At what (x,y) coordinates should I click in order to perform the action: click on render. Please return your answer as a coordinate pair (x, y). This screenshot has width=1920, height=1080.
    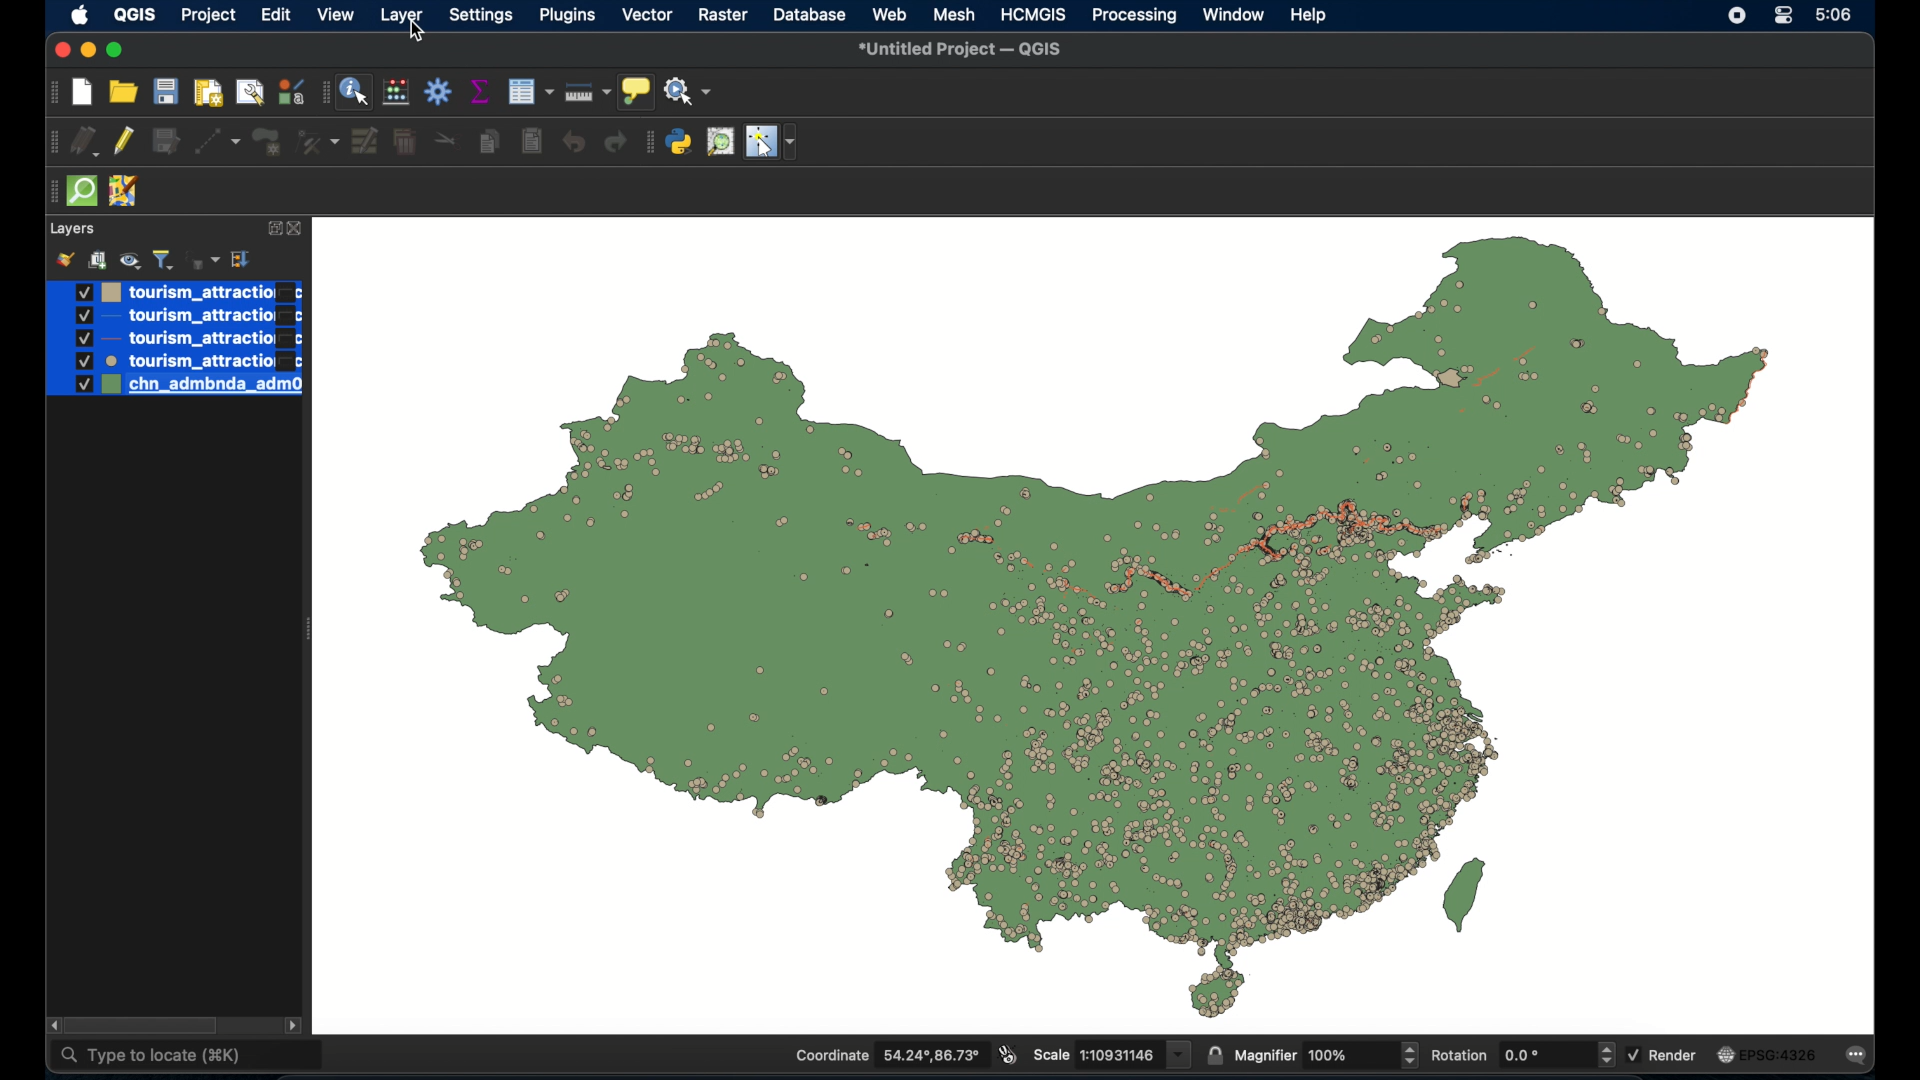
    Looking at the image, I should click on (1663, 1056).